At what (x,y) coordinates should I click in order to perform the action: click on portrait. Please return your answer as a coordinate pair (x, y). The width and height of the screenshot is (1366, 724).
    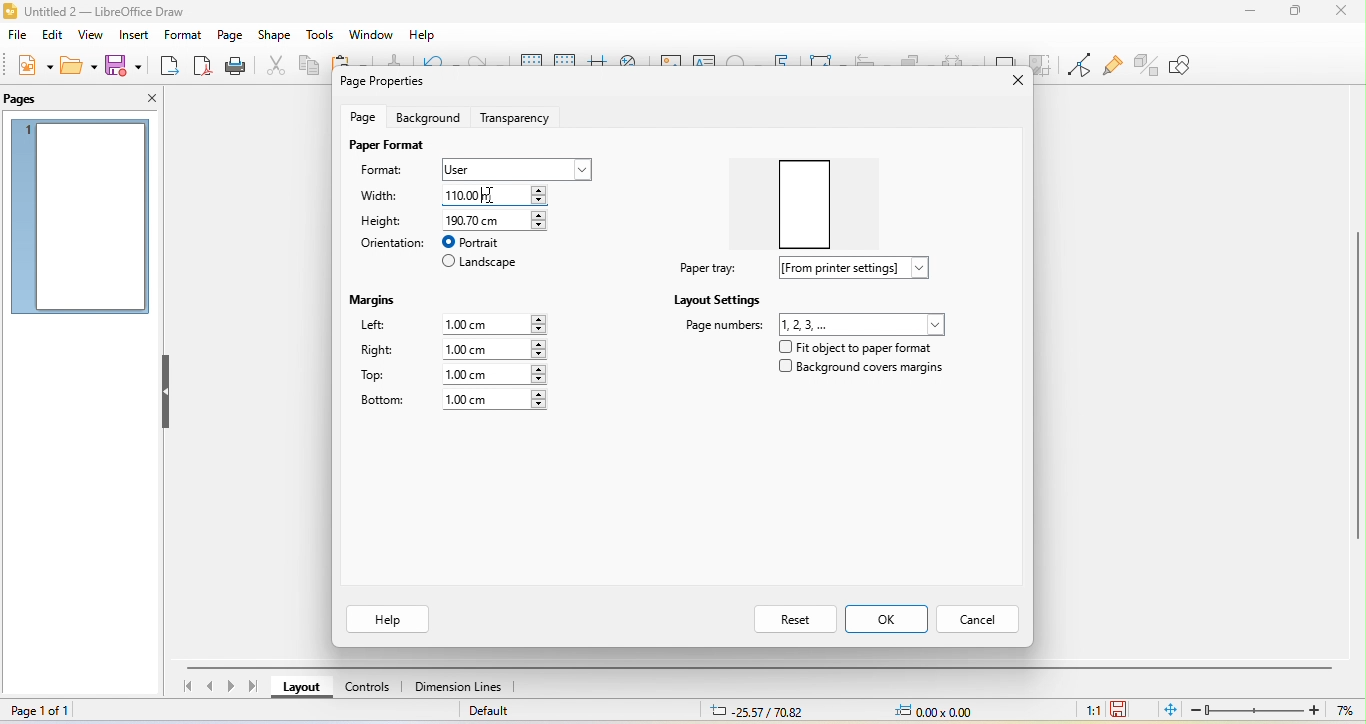
    Looking at the image, I should click on (483, 242).